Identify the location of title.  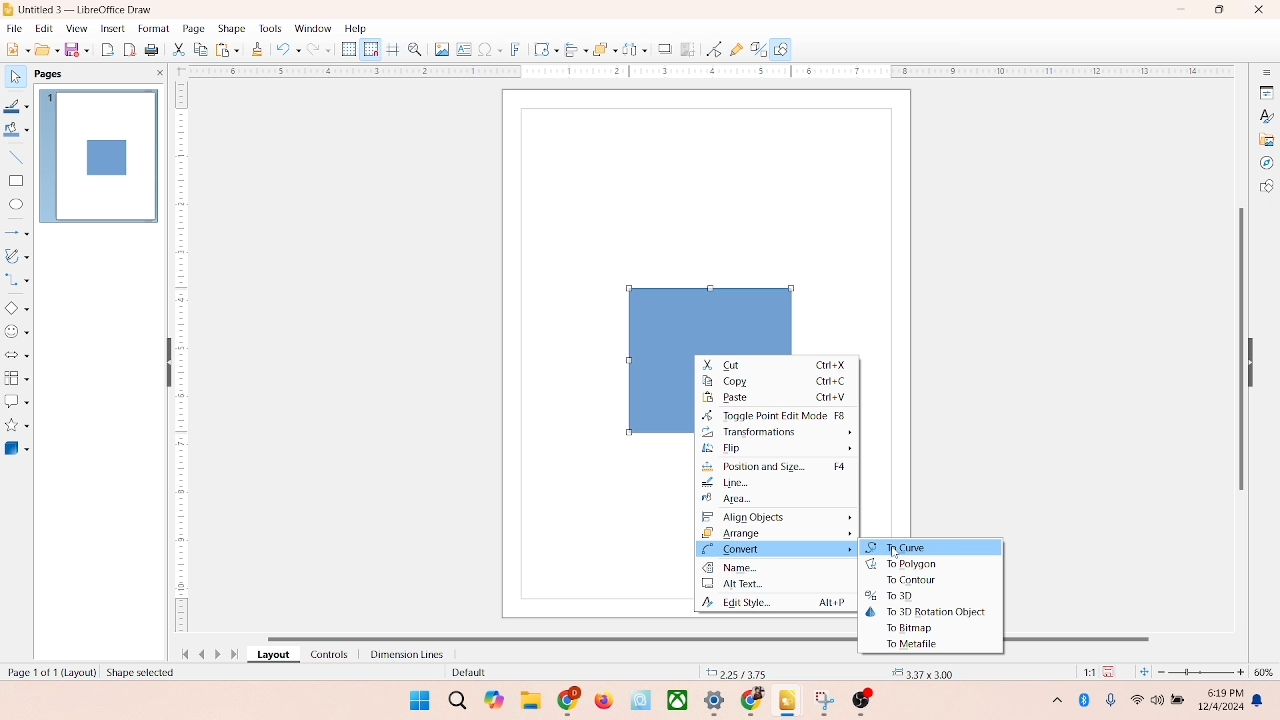
(87, 8).